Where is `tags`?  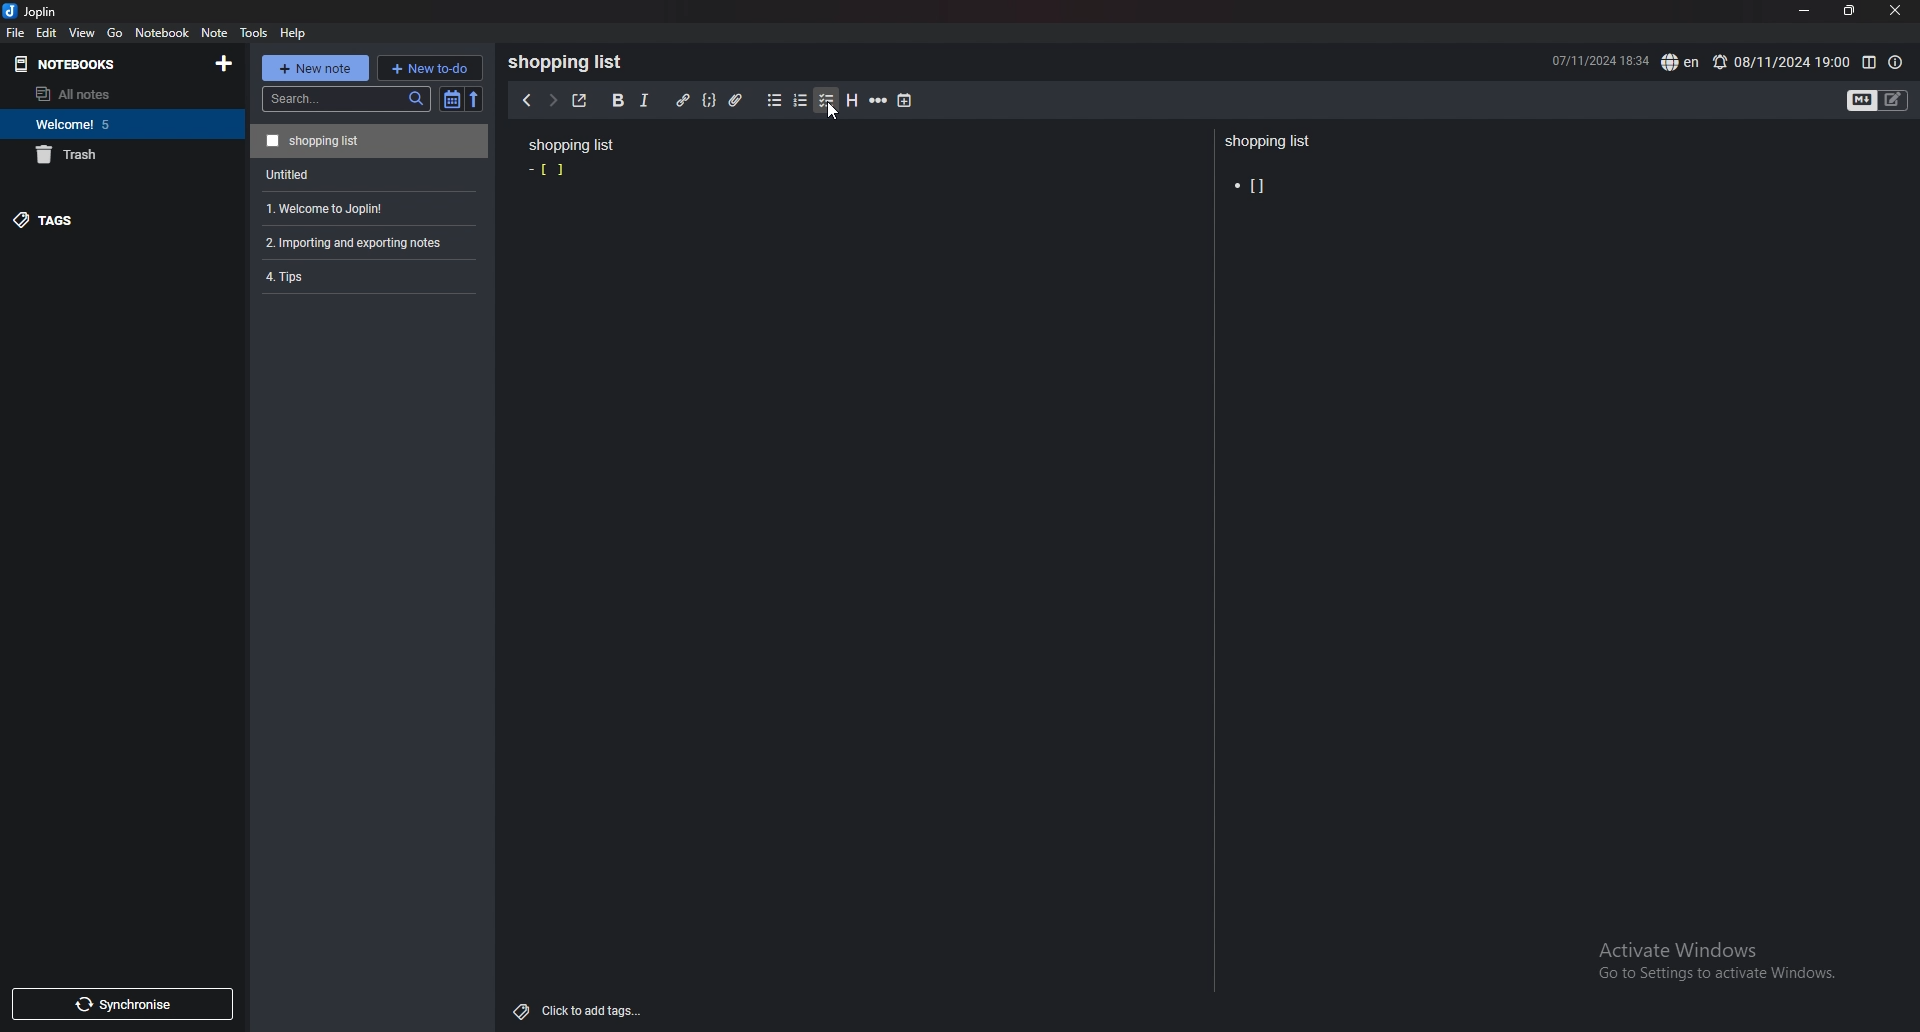
tags is located at coordinates (107, 219).